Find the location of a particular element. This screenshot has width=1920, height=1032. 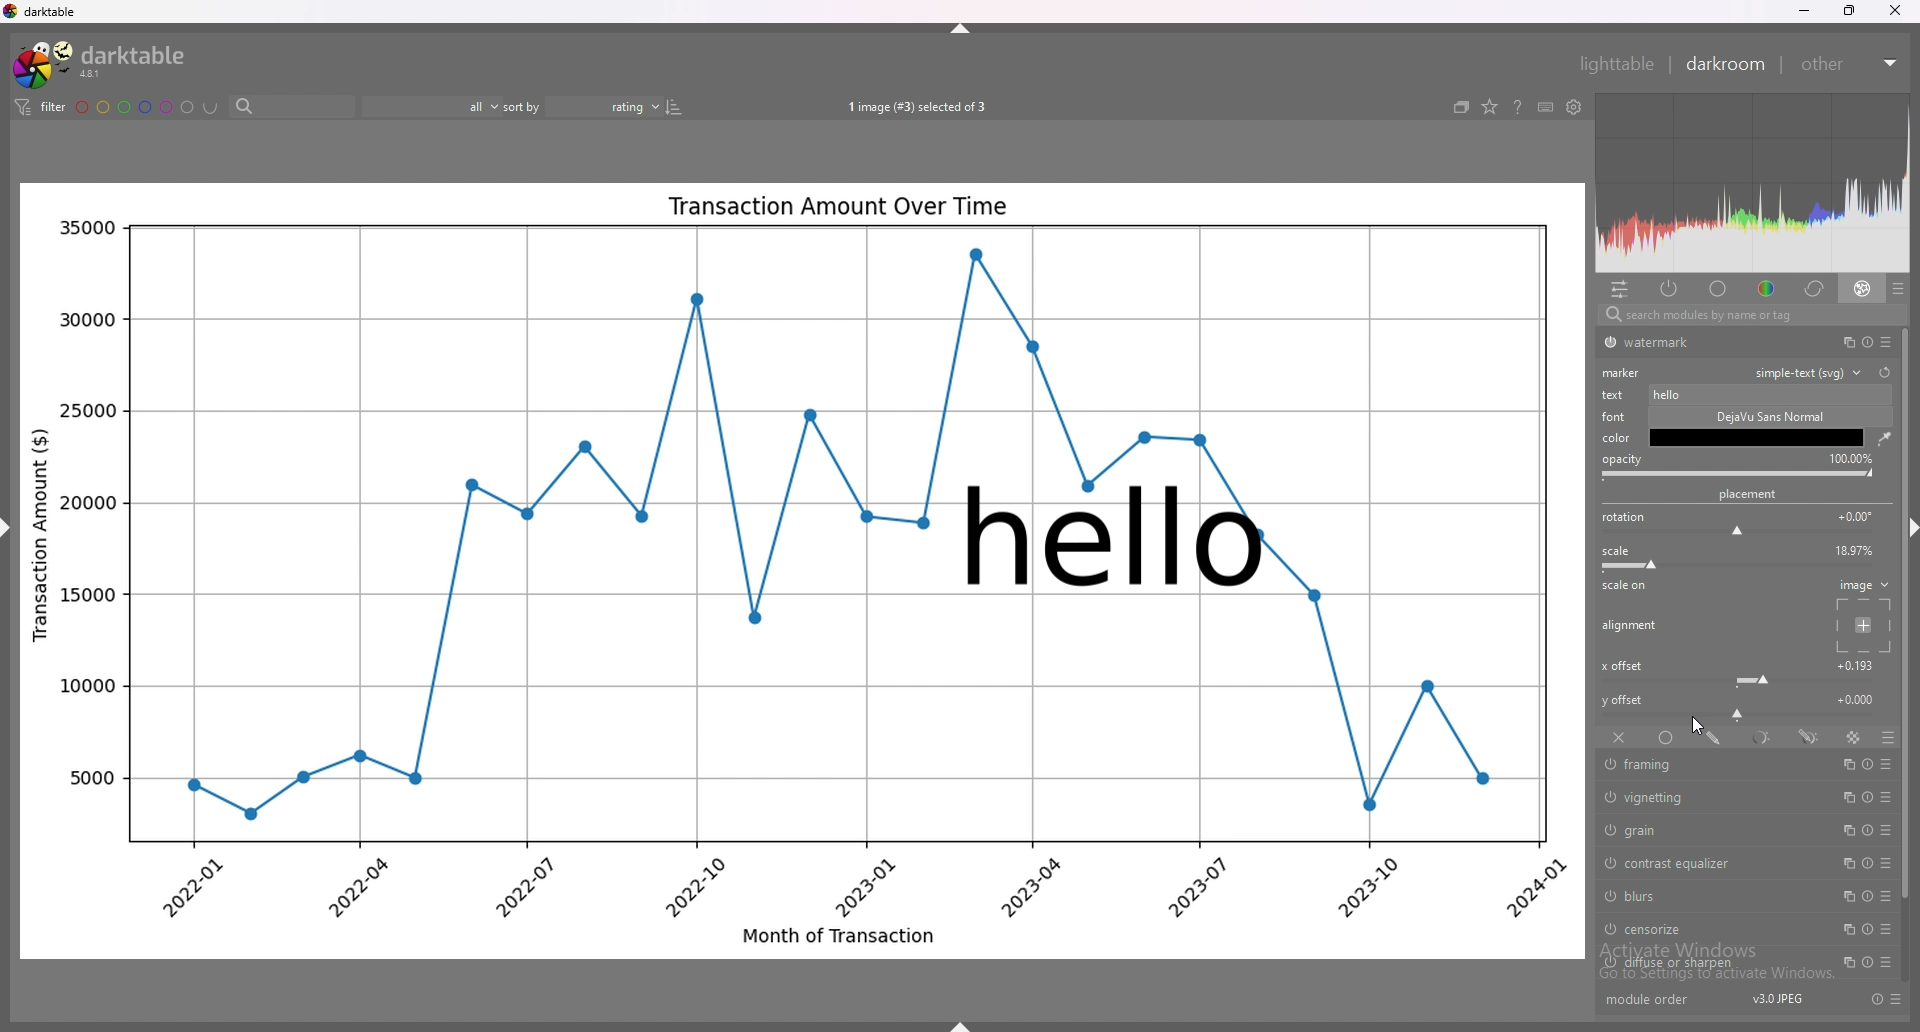

parametric mask is located at coordinates (1764, 737).